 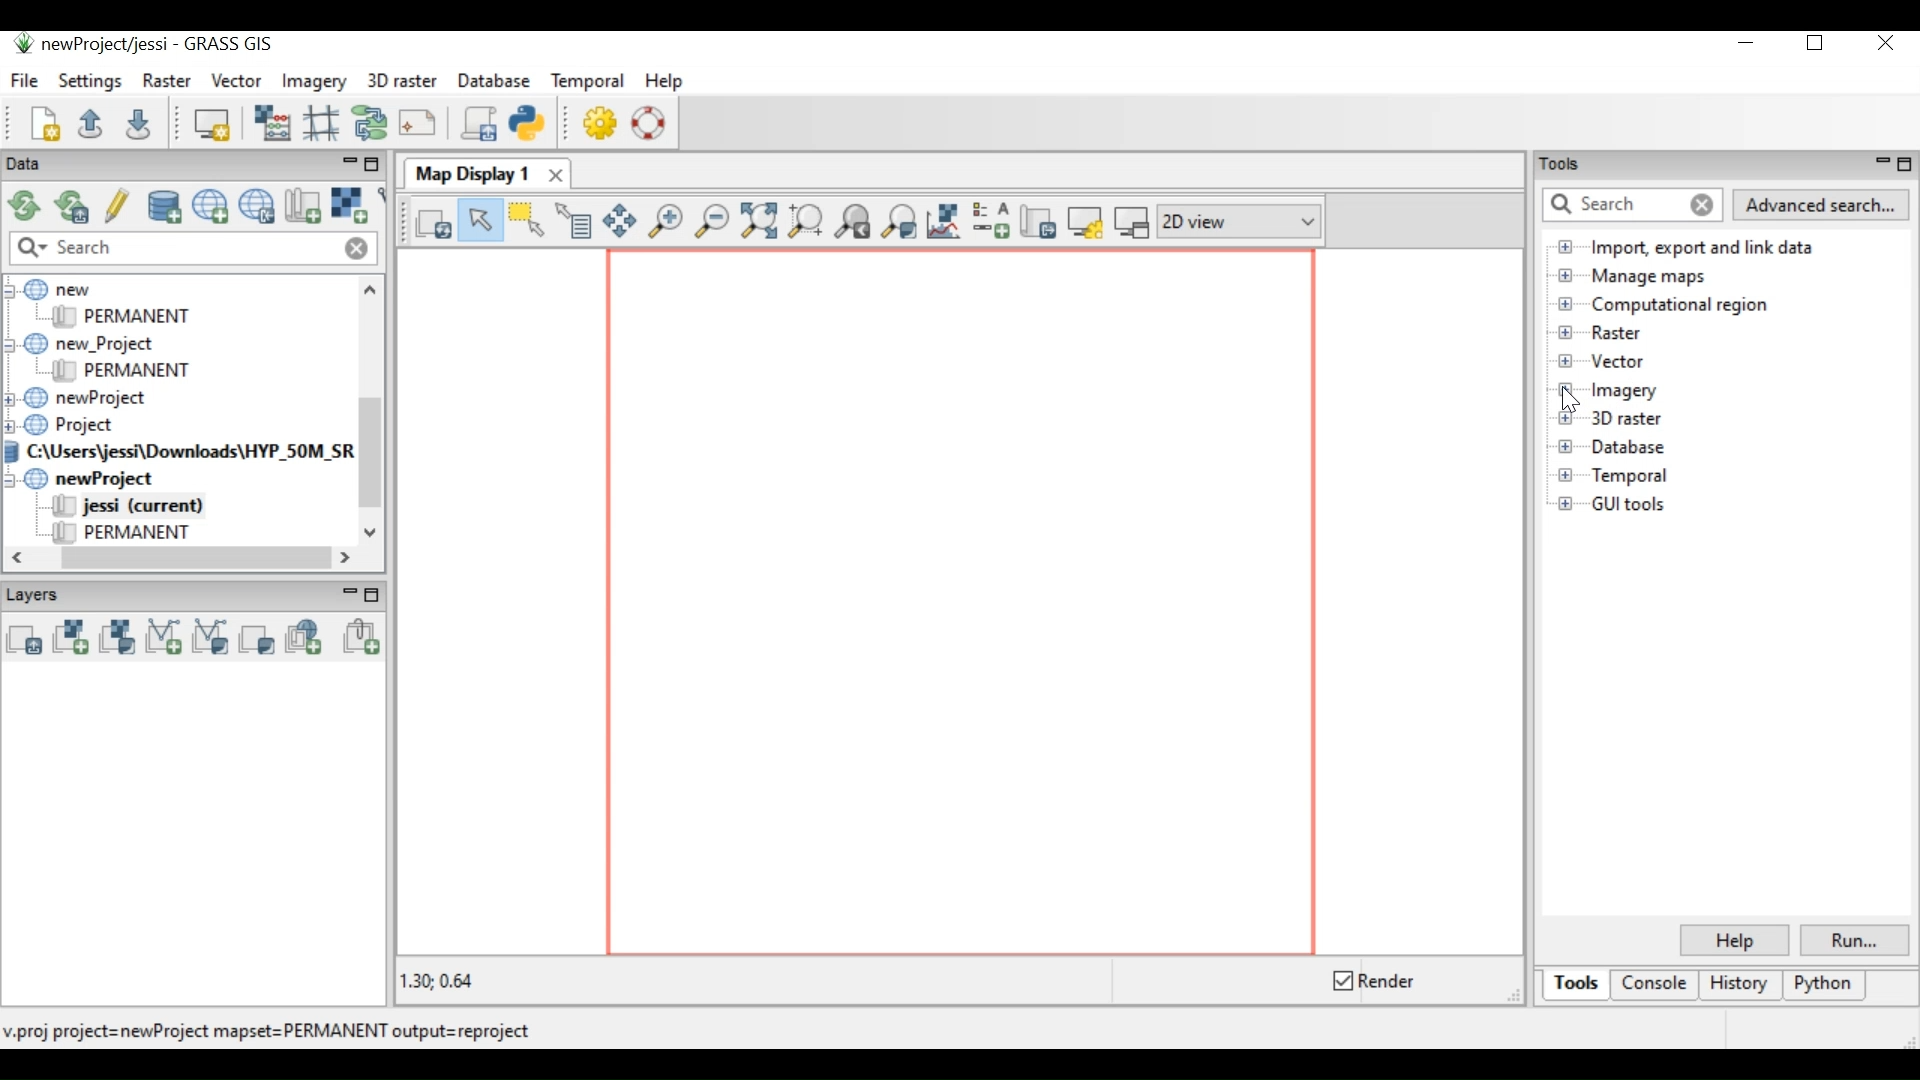 What do you see at coordinates (1744, 46) in the screenshot?
I see `Minimize` at bounding box center [1744, 46].